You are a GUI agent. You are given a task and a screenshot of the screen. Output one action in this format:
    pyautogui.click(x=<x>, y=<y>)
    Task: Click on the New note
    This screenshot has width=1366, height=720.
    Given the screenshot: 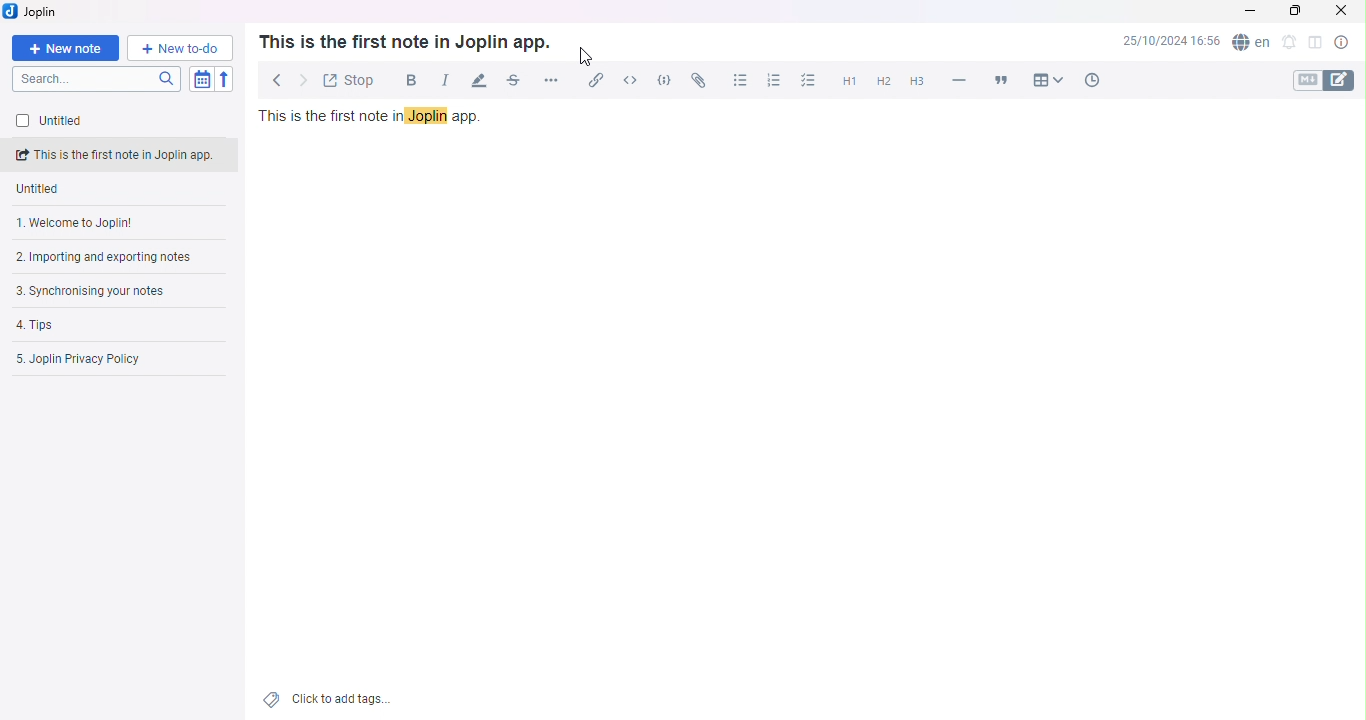 What is the action you would take?
    pyautogui.click(x=67, y=47)
    